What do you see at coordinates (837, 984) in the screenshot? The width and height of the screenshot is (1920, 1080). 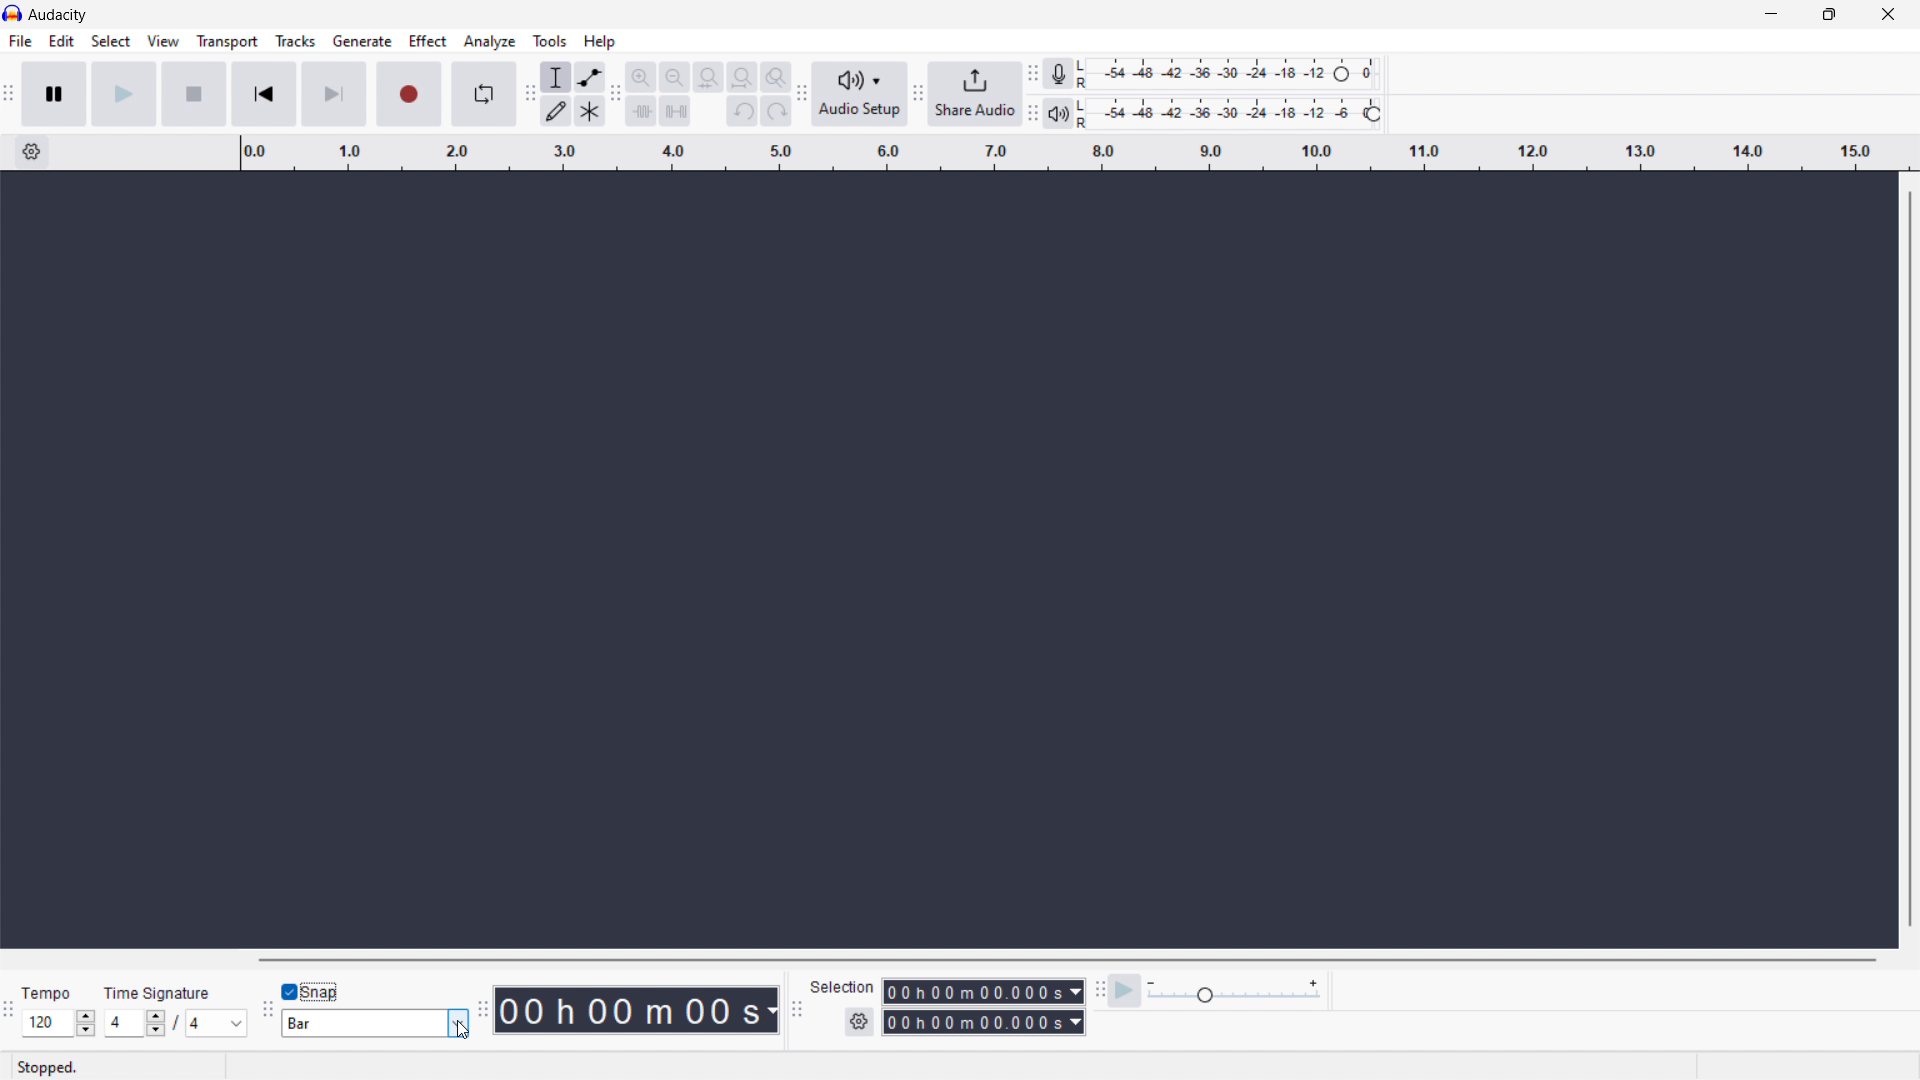 I see `Selection` at bounding box center [837, 984].